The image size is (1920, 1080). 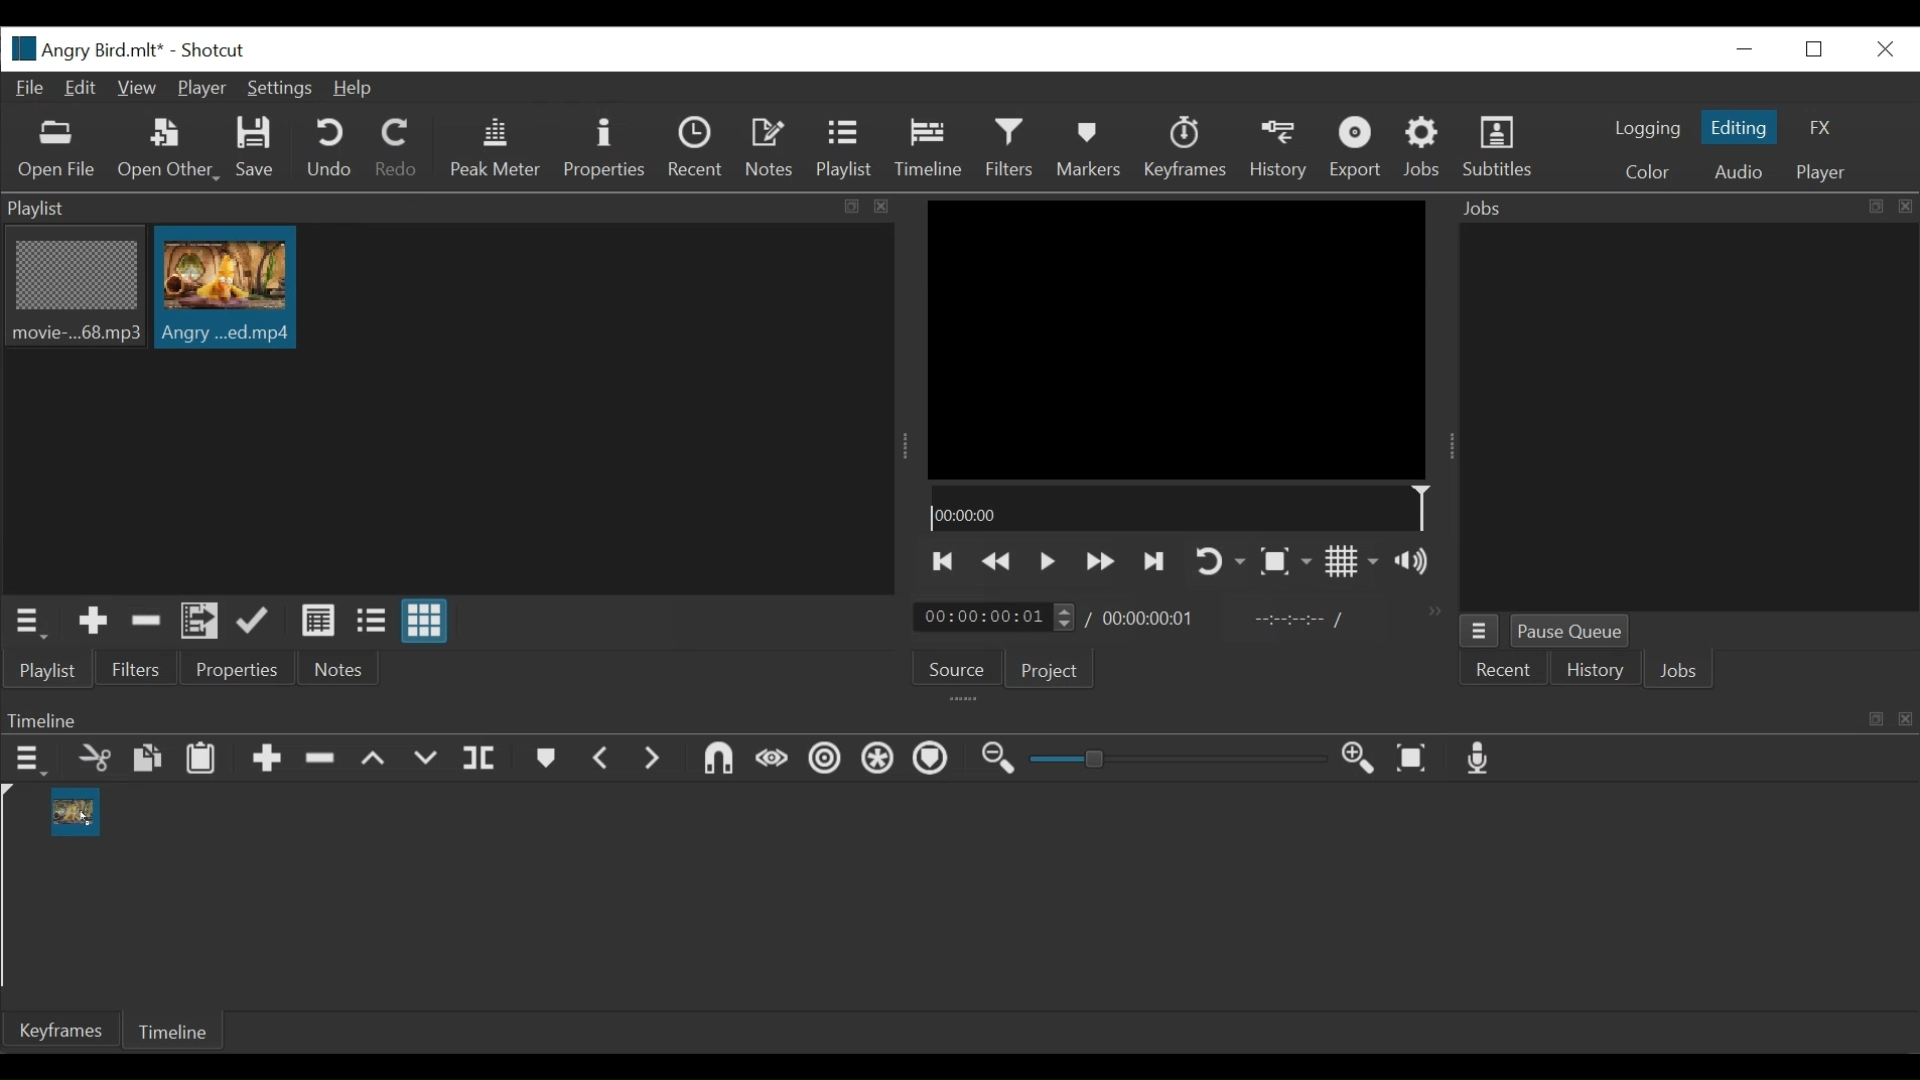 I want to click on minimize, so click(x=1741, y=50).